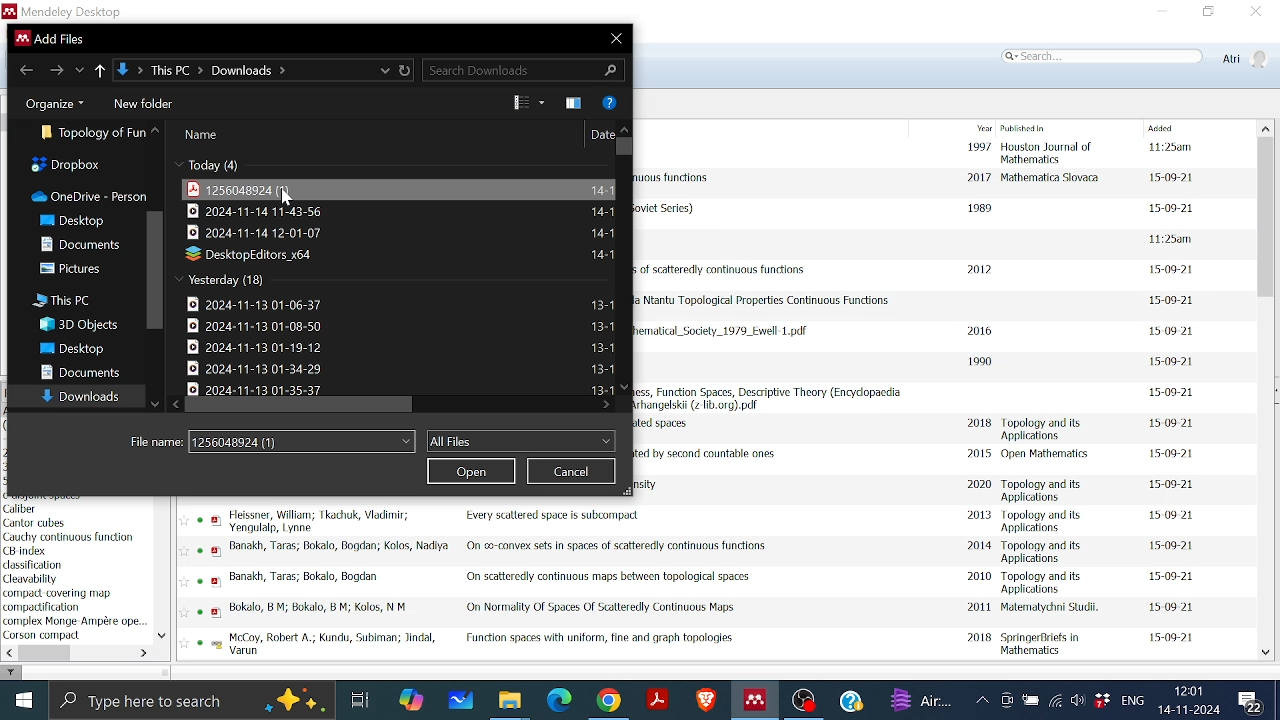  What do you see at coordinates (1171, 607) in the screenshot?
I see `daet` at bounding box center [1171, 607].